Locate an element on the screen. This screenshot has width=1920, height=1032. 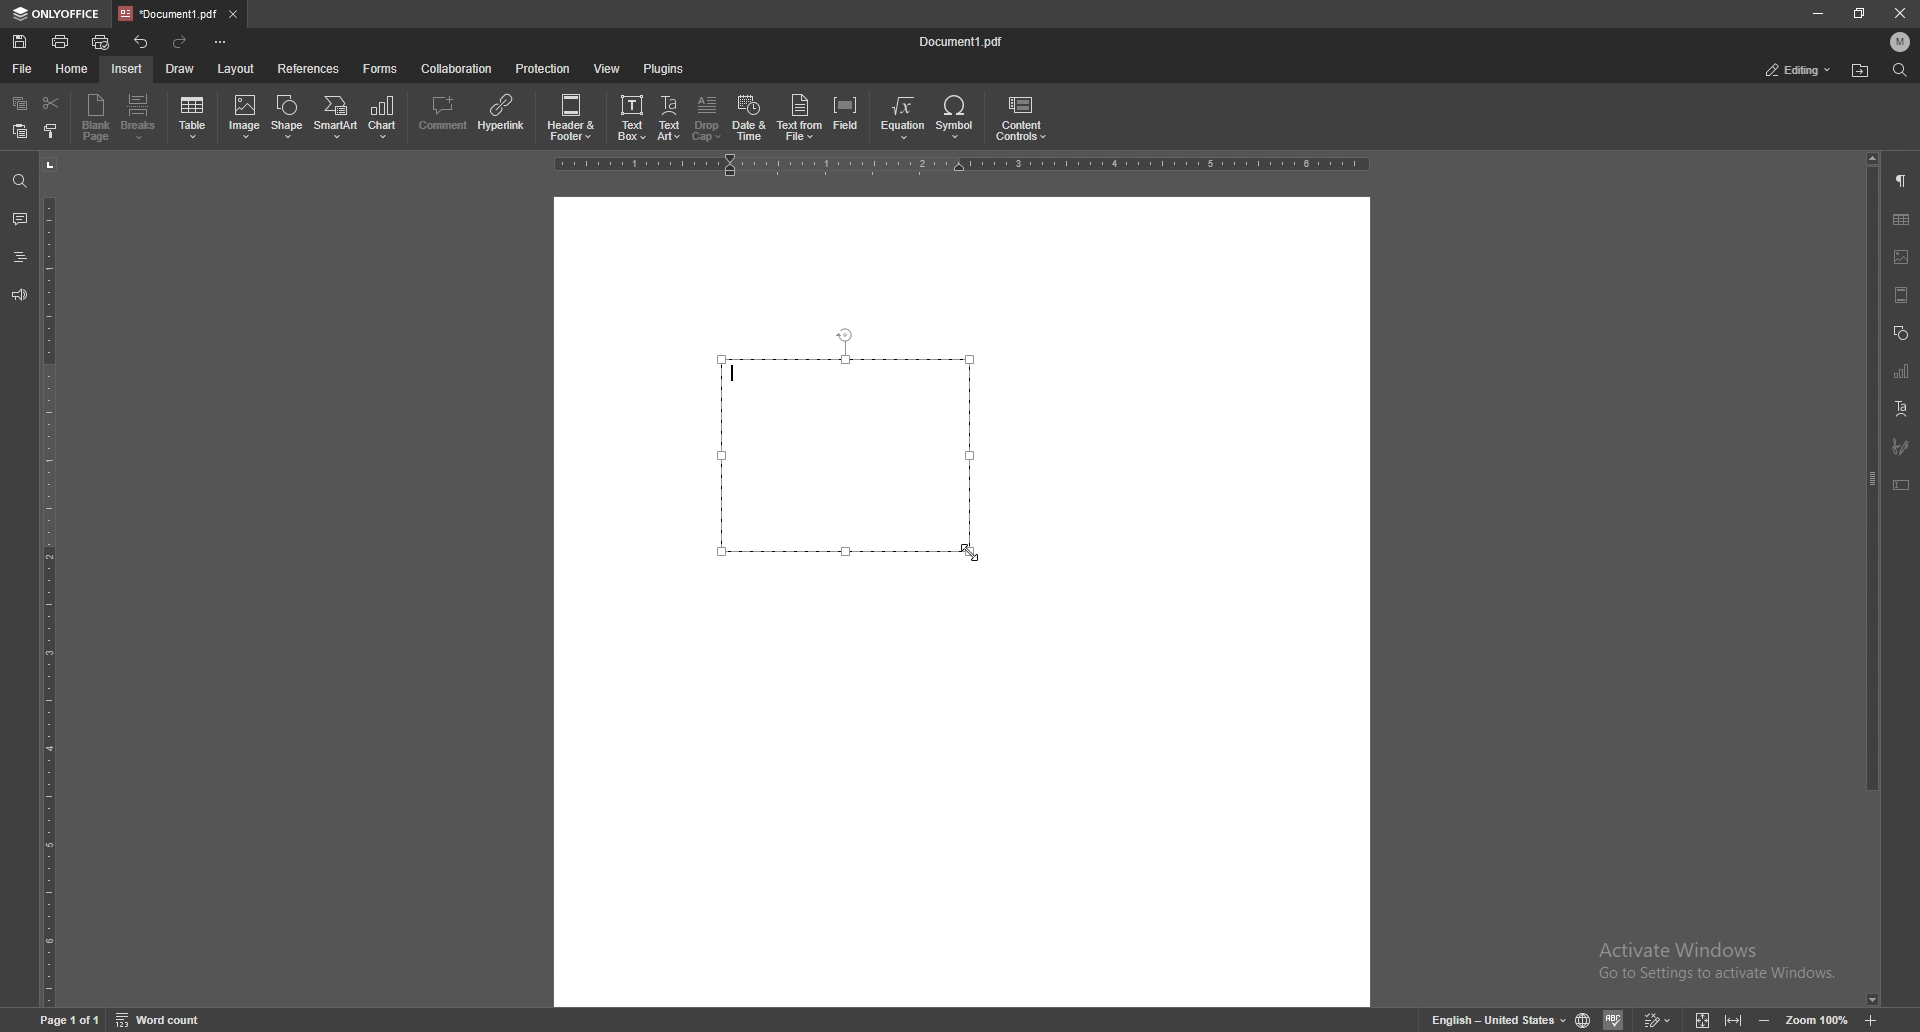
header and footer is located at coordinates (1901, 295).